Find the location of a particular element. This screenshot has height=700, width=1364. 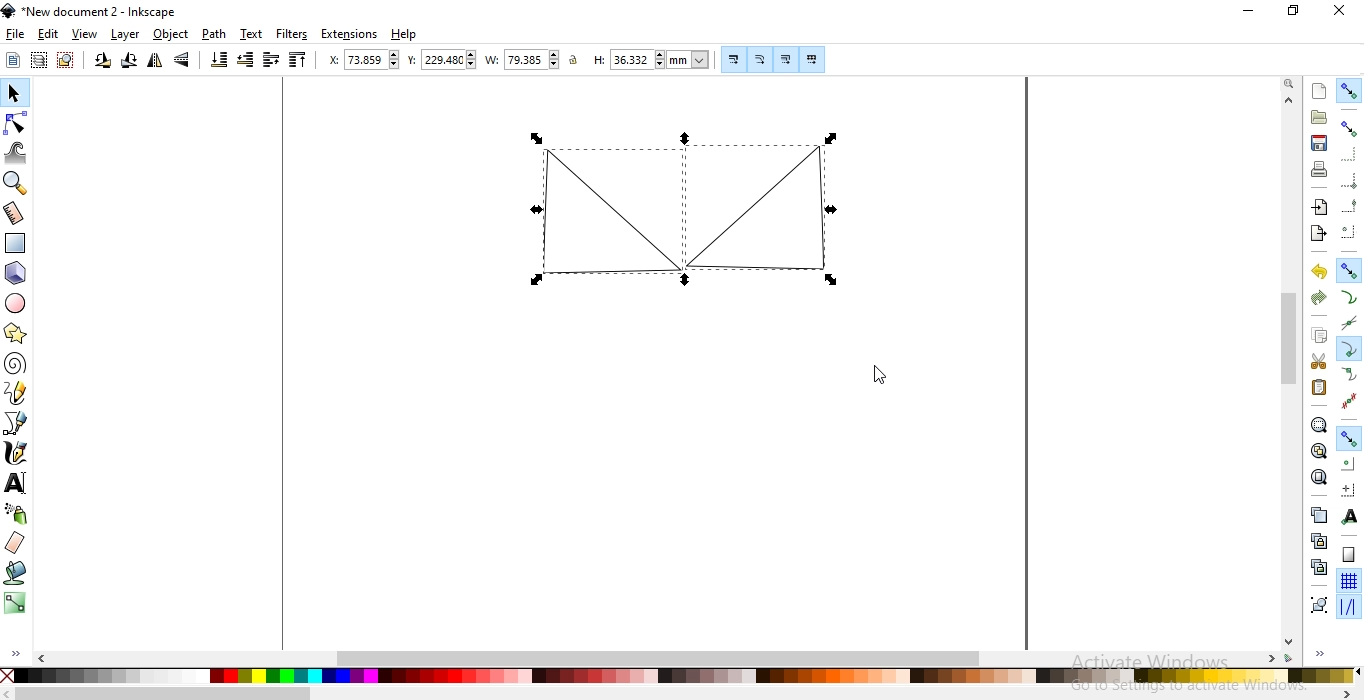

snap to grids is located at coordinates (1348, 581).